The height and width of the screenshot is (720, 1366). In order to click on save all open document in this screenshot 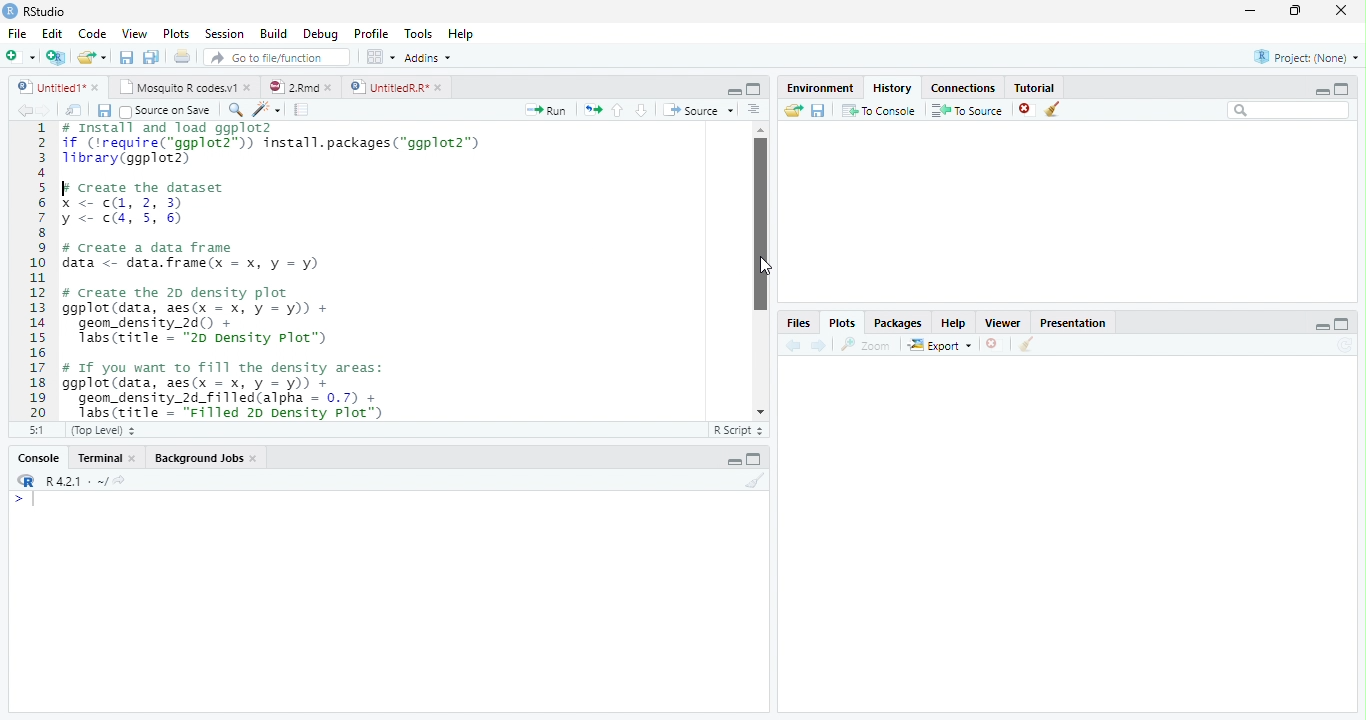, I will do `click(151, 56)`.